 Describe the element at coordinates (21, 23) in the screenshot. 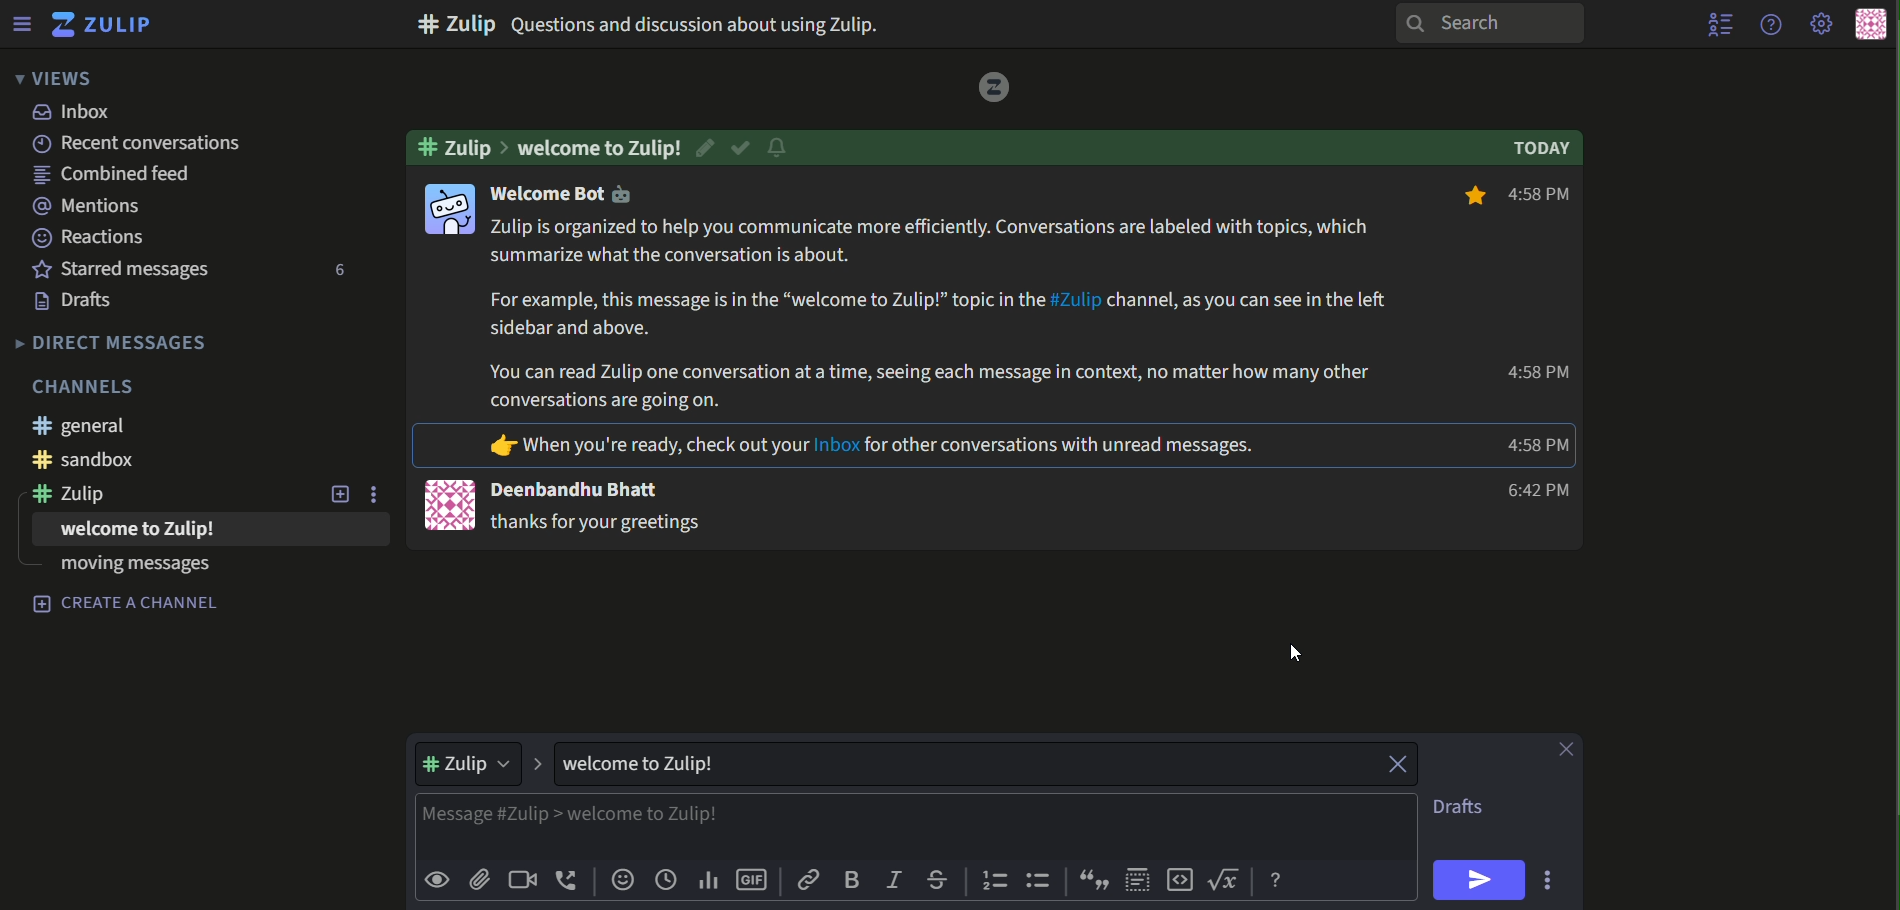

I see `Menu` at that location.